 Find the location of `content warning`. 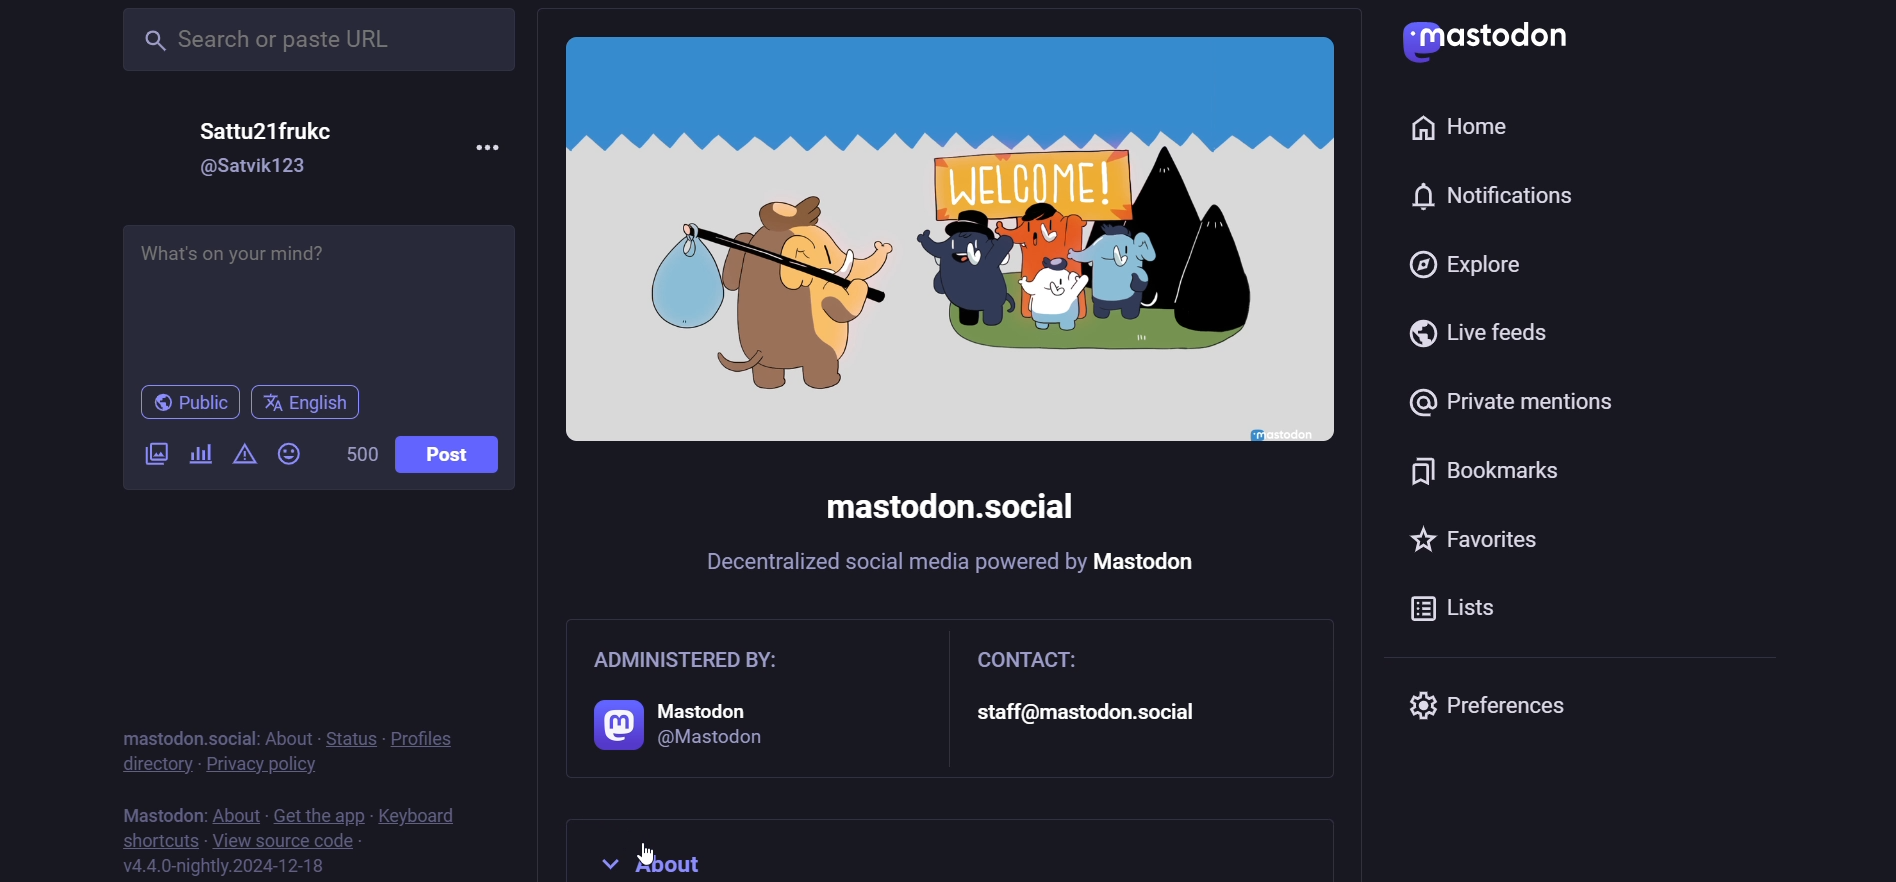

content warning is located at coordinates (243, 454).